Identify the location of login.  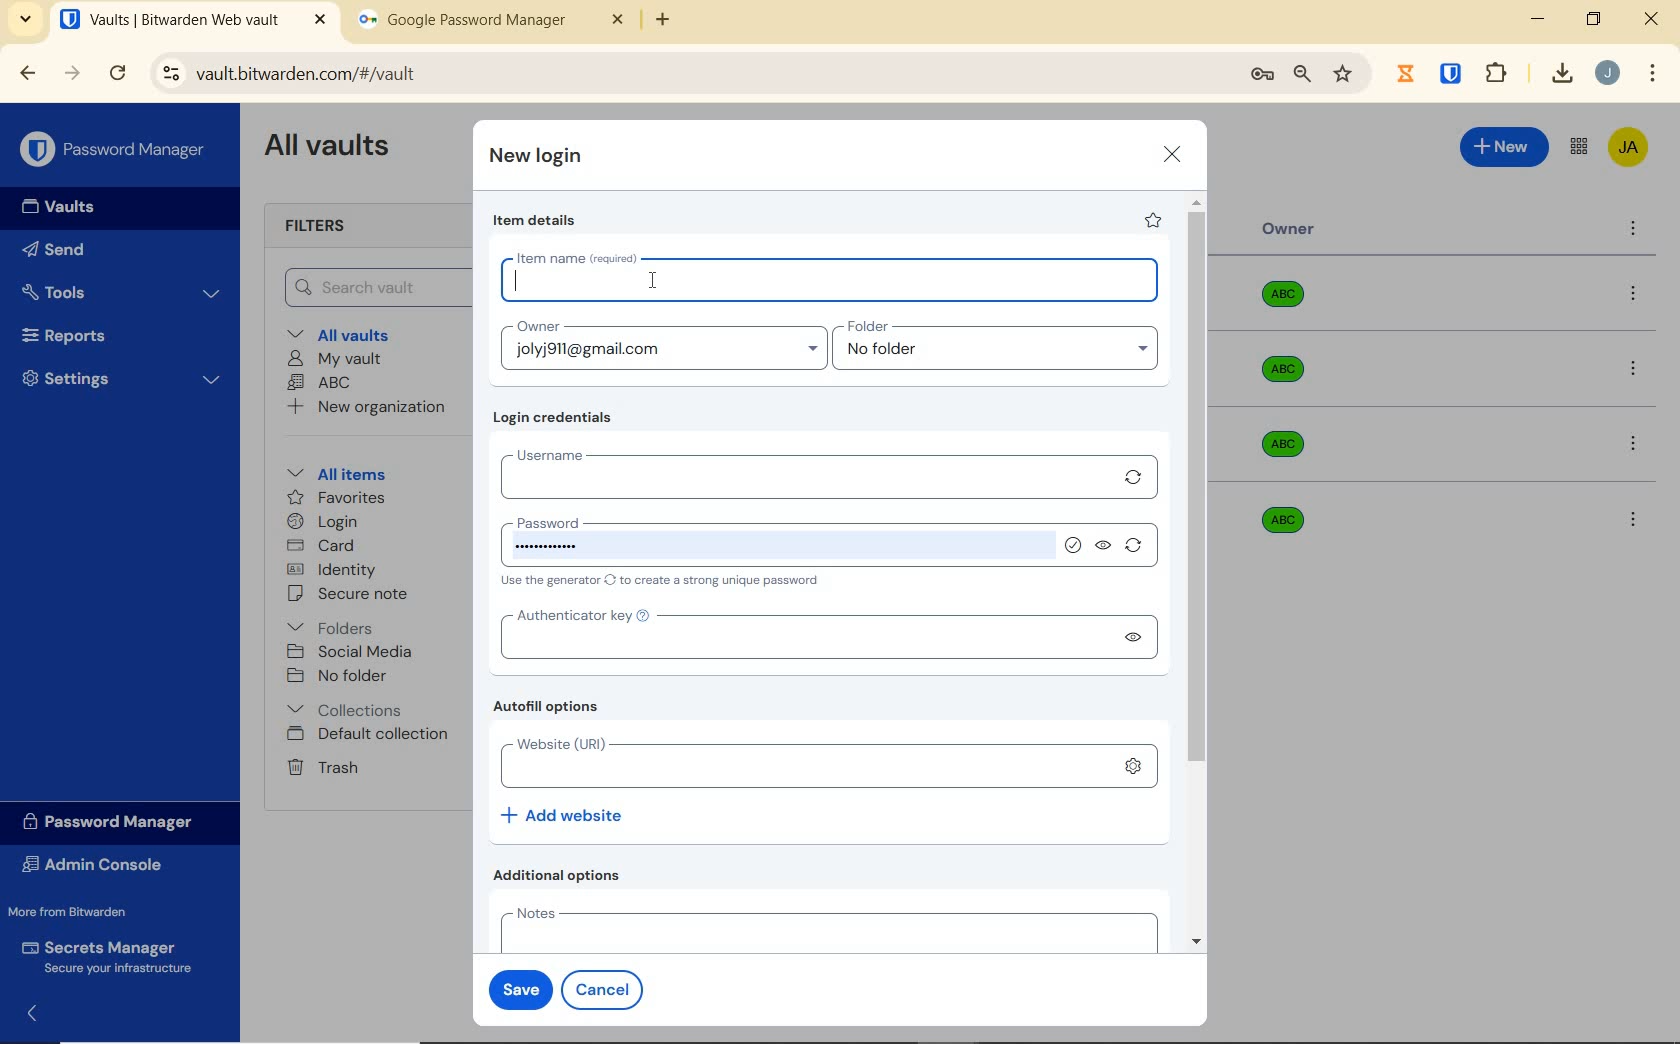
(322, 523).